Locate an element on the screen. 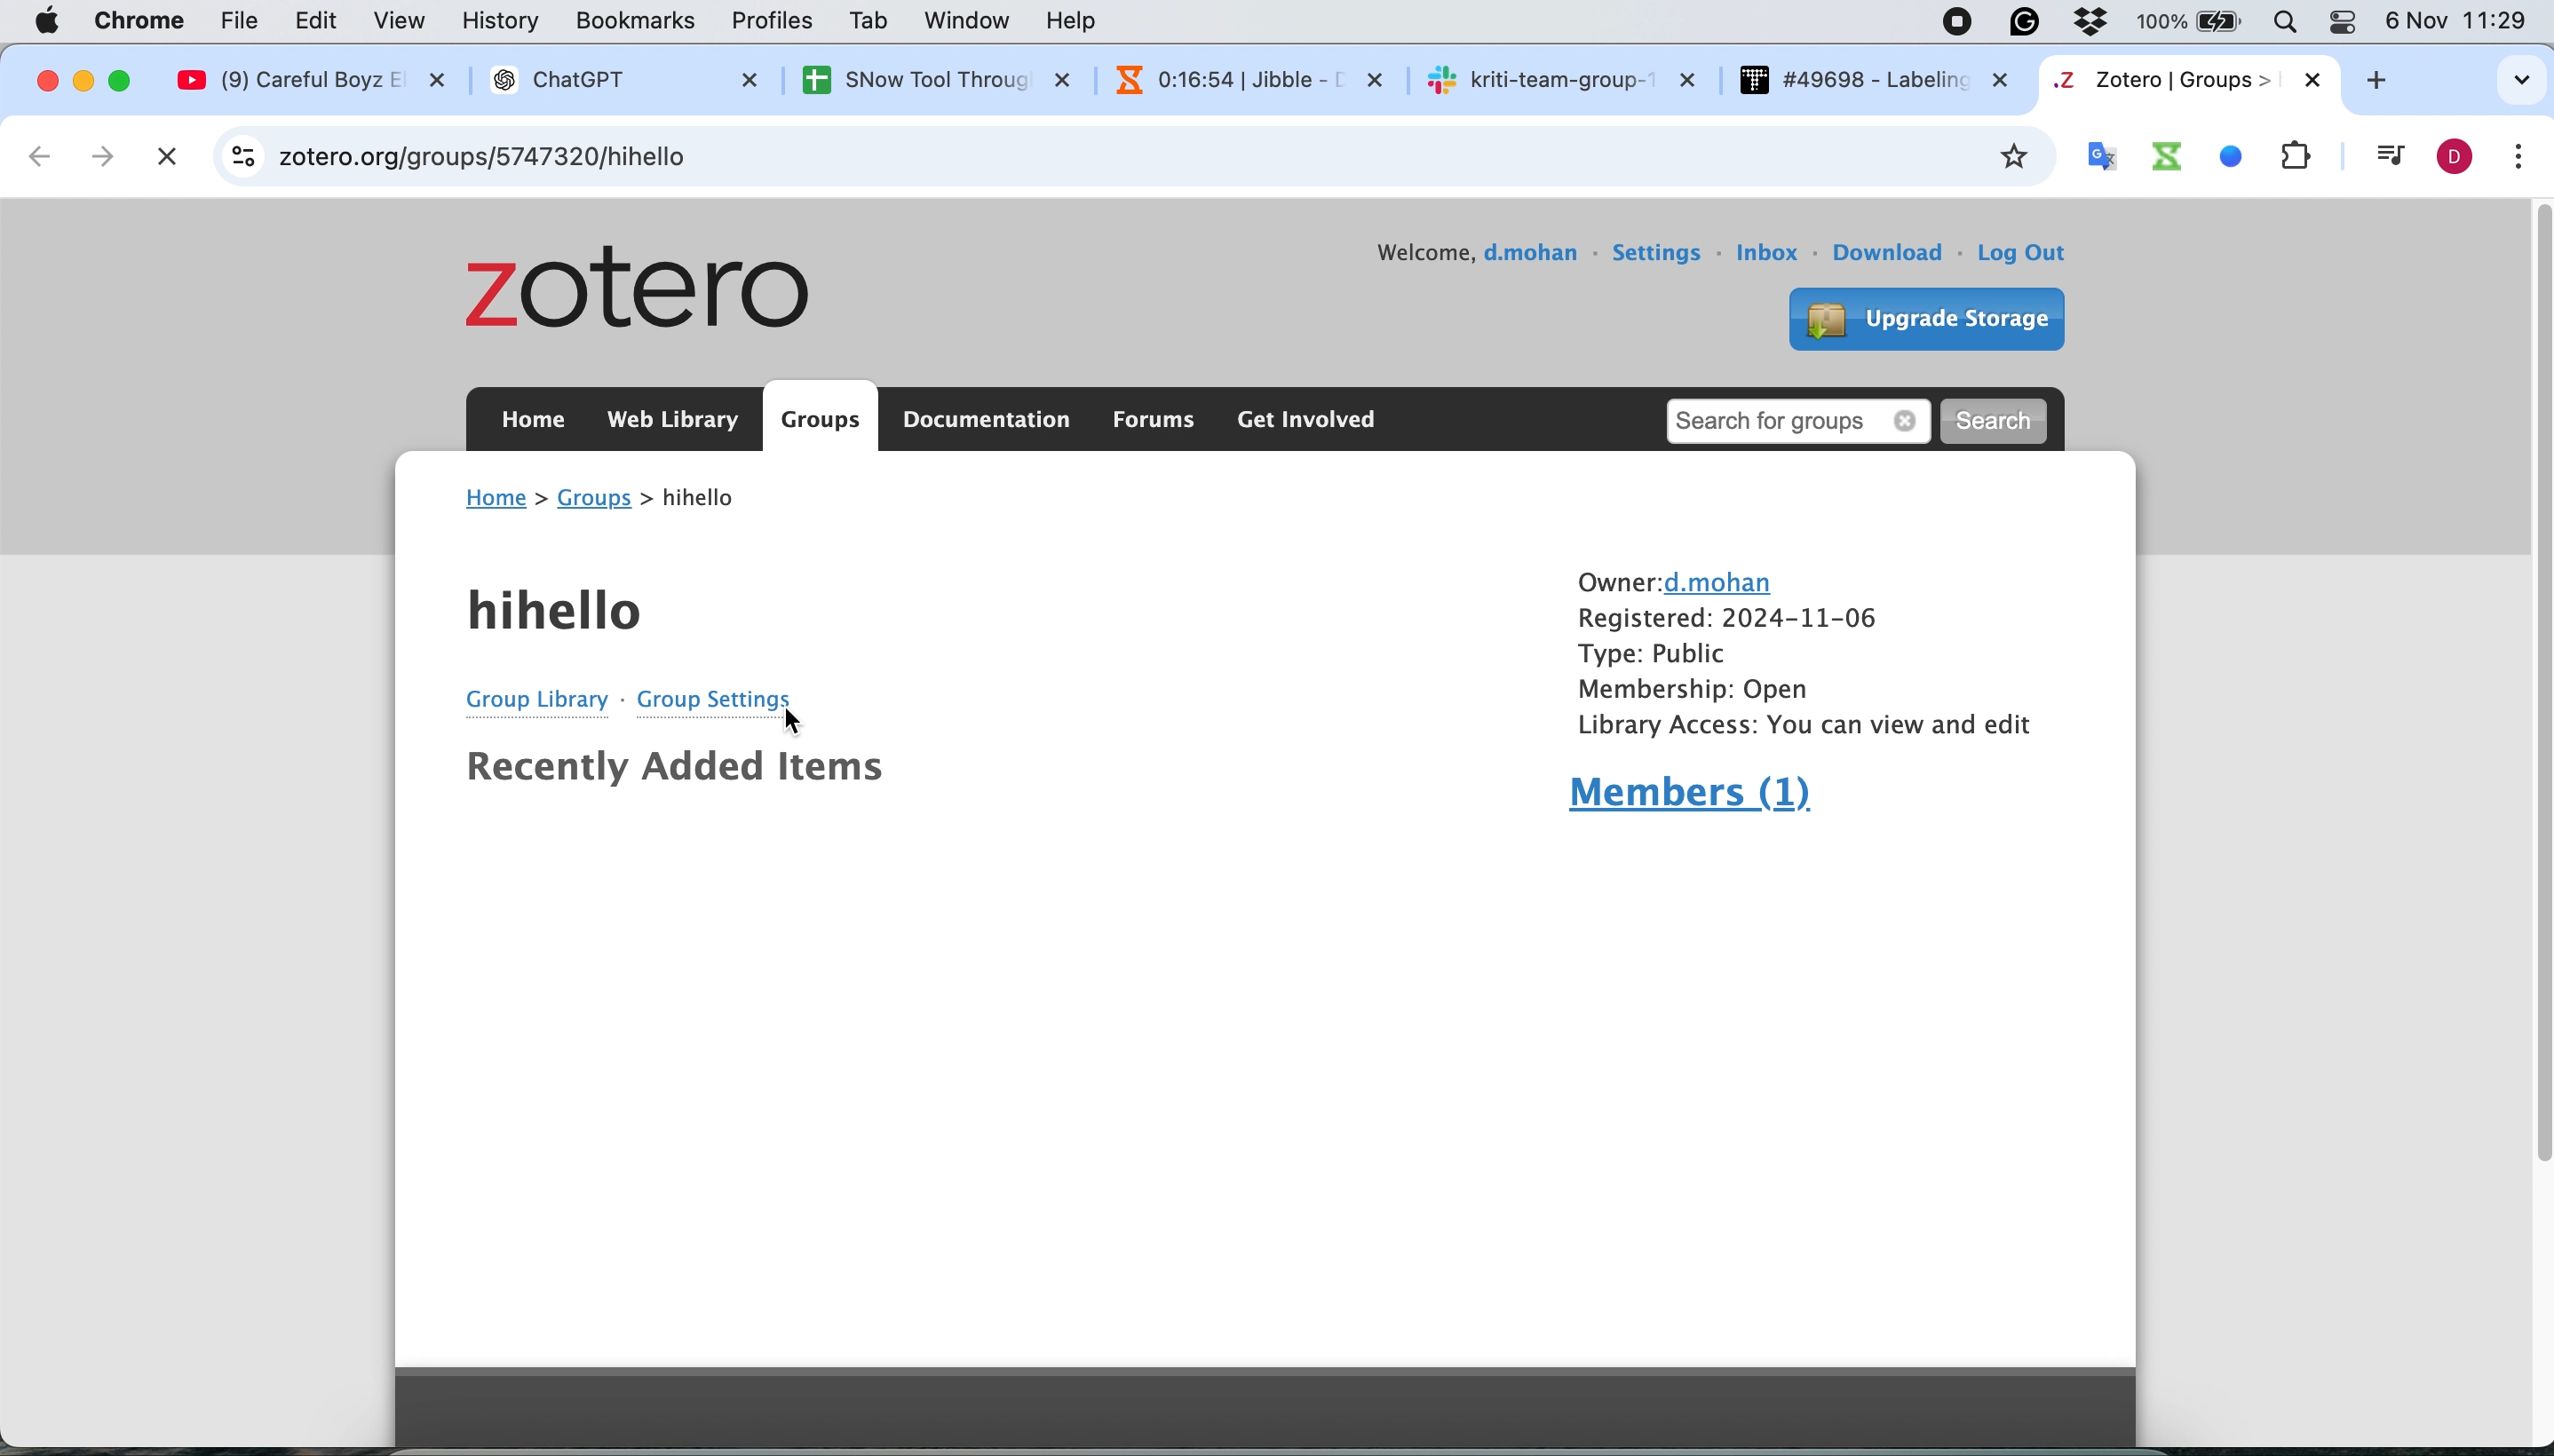  customise is located at coordinates (2519, 158).